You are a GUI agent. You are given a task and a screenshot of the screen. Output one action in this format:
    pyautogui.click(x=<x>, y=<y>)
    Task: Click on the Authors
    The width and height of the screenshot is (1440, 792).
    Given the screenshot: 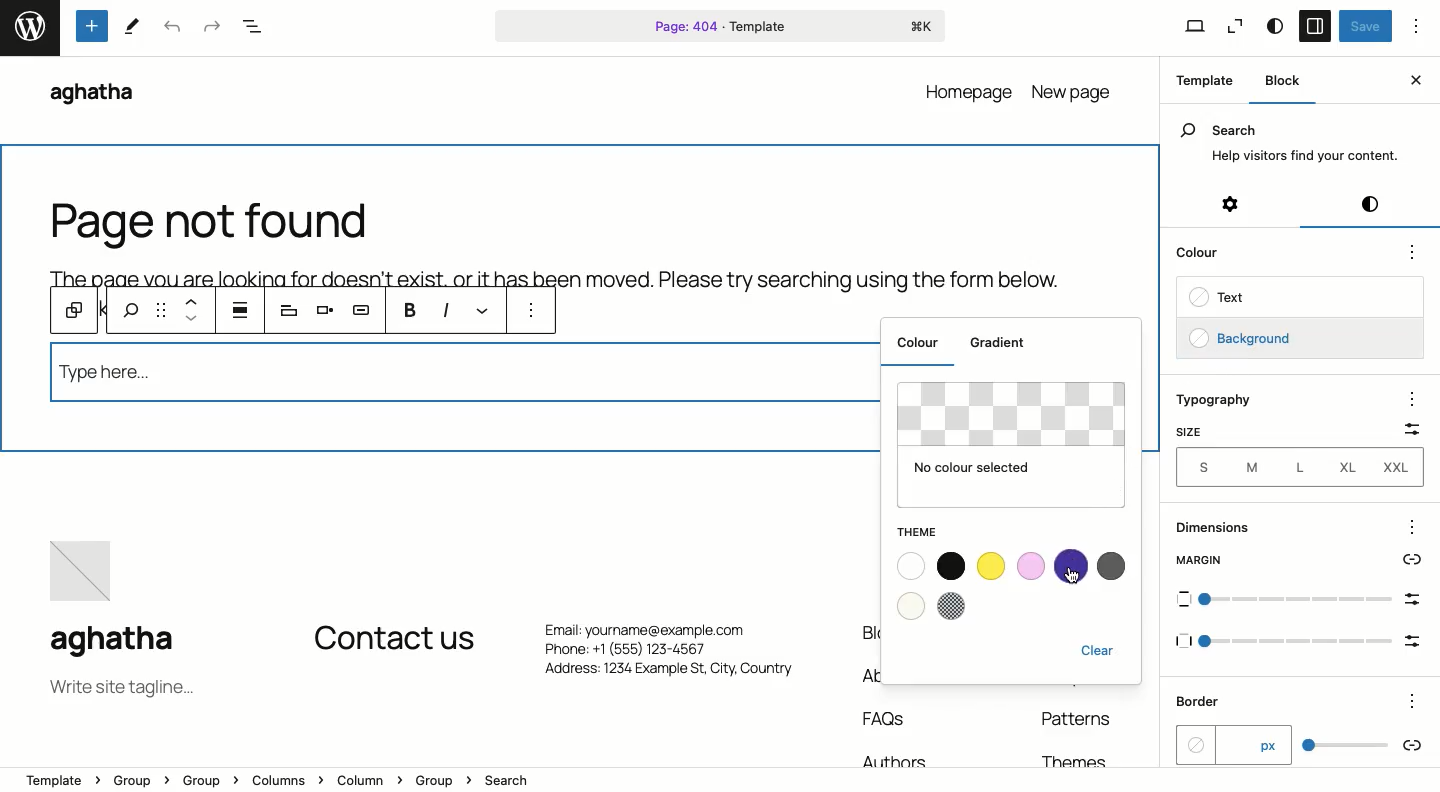 What is the action you would take?
    pyautogui.click(x=889, y=758)
    